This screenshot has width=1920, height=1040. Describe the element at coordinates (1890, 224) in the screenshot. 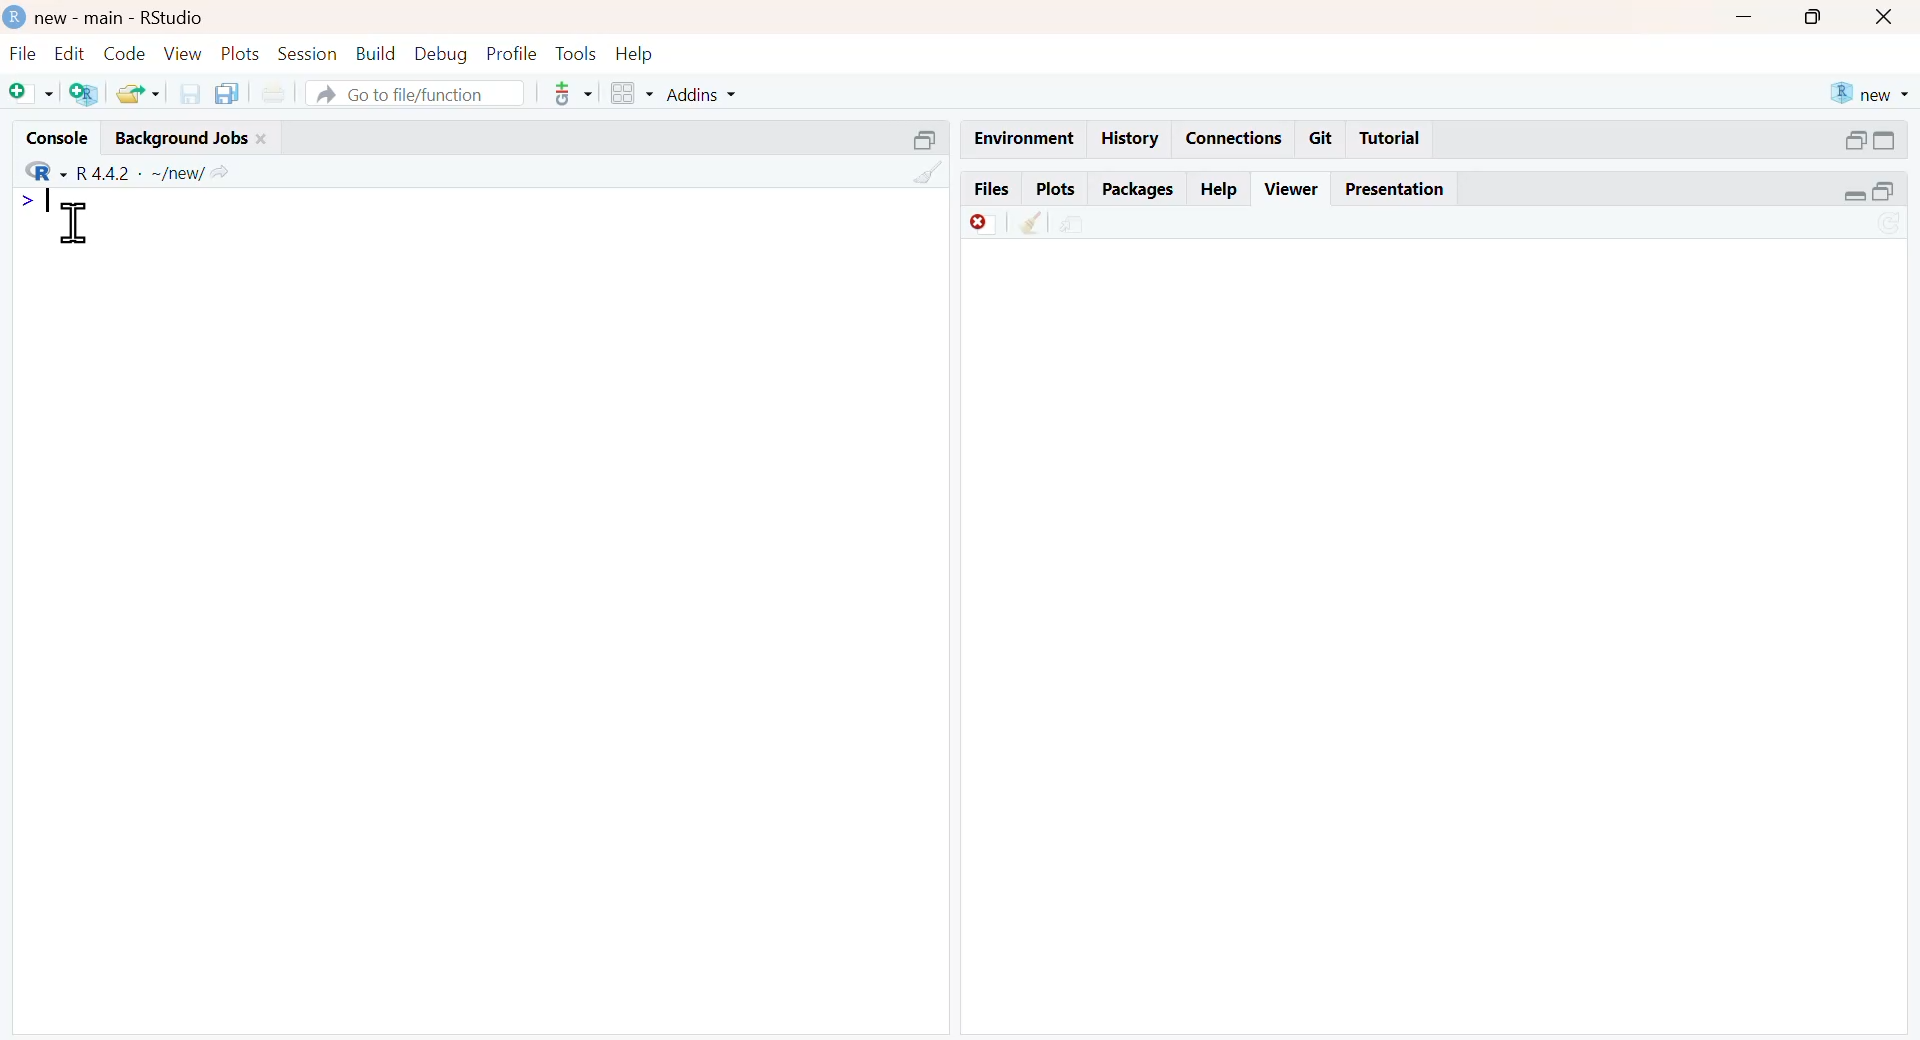

I see `sync` at that location.